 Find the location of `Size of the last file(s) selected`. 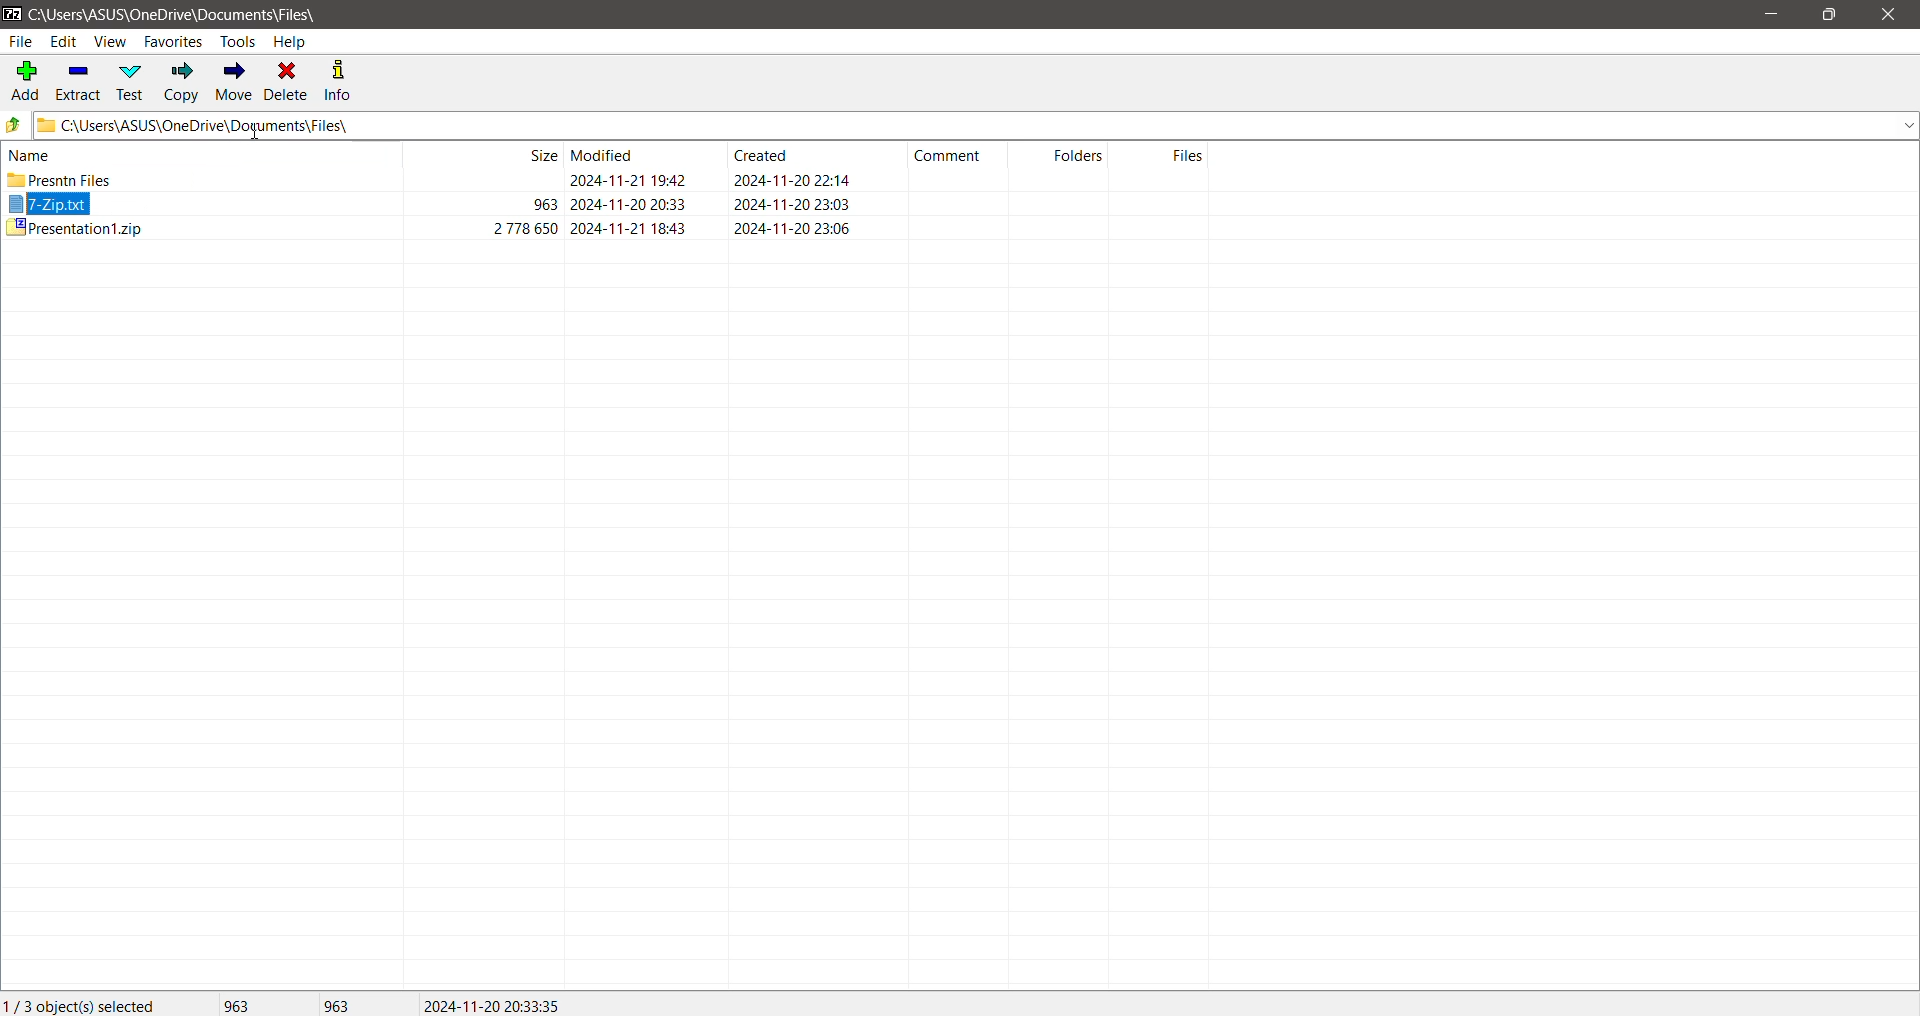

Size of the last file(s) selected is located at coordinates (338, 1004).